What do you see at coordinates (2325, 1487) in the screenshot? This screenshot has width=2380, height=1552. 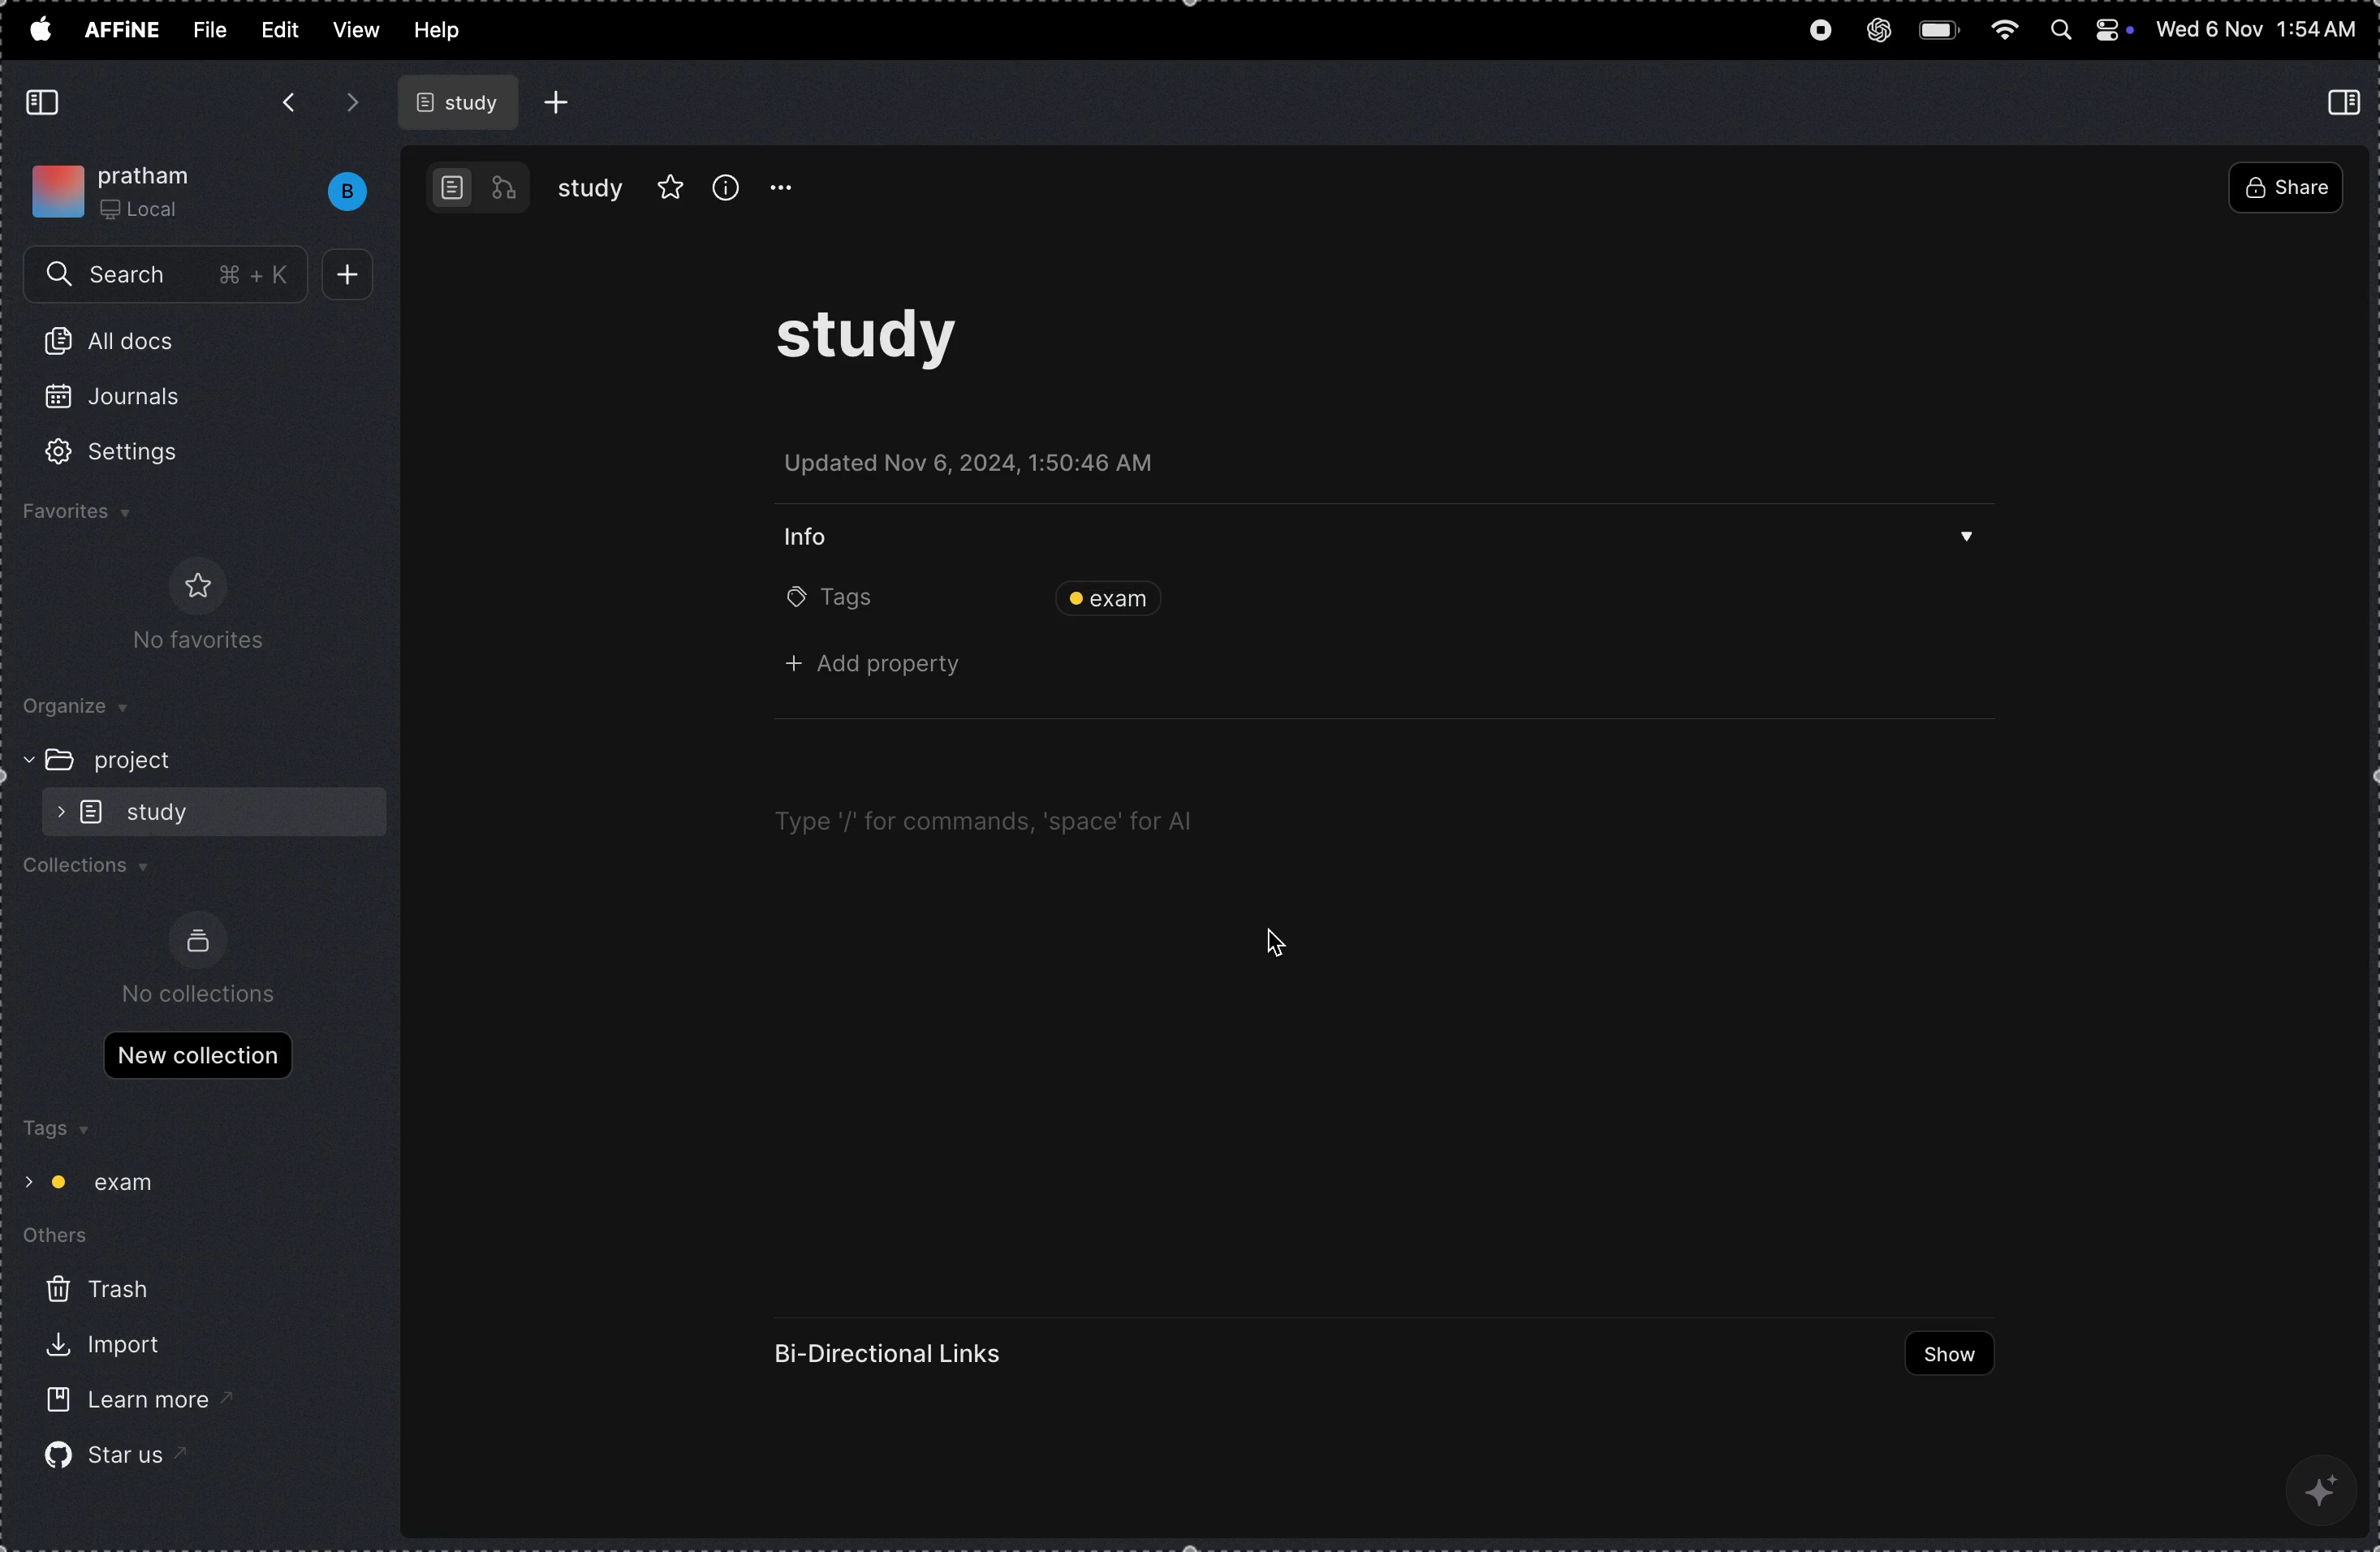 I see `ai` at bounding box center [2325, 1487].